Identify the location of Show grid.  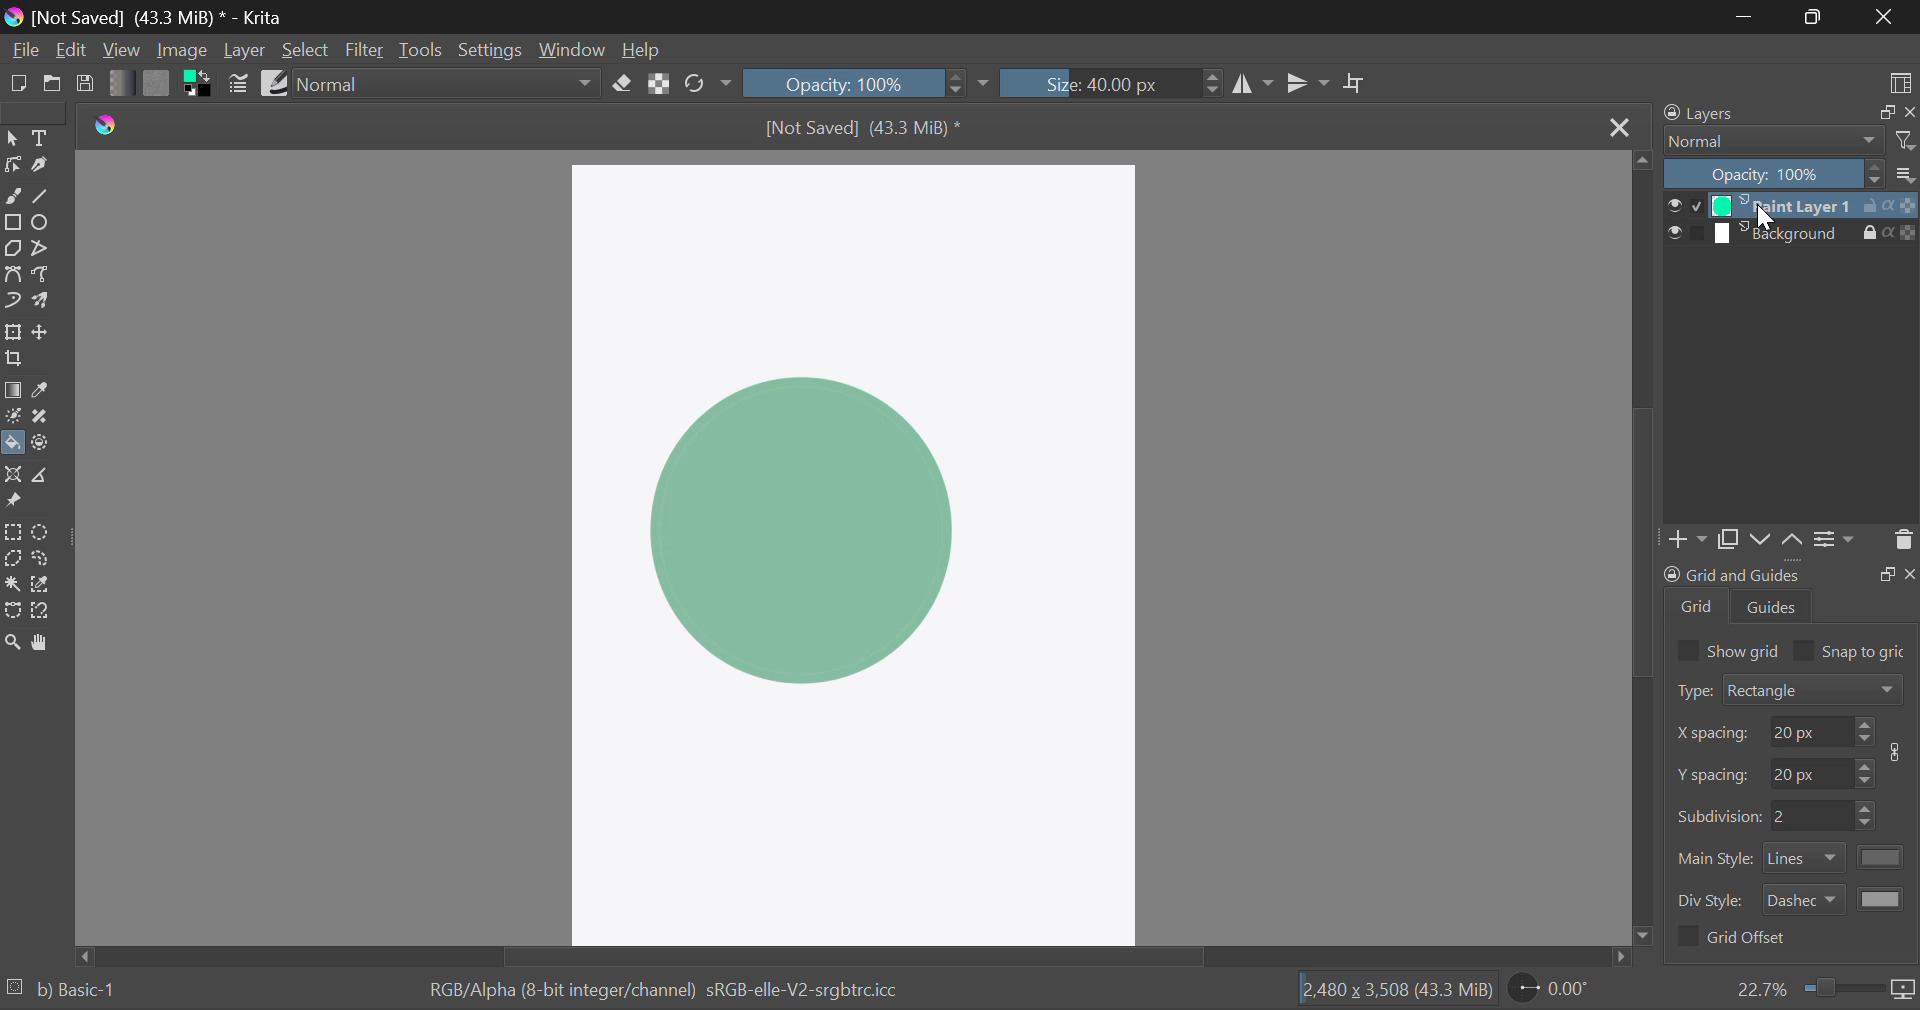
(1727, 649).